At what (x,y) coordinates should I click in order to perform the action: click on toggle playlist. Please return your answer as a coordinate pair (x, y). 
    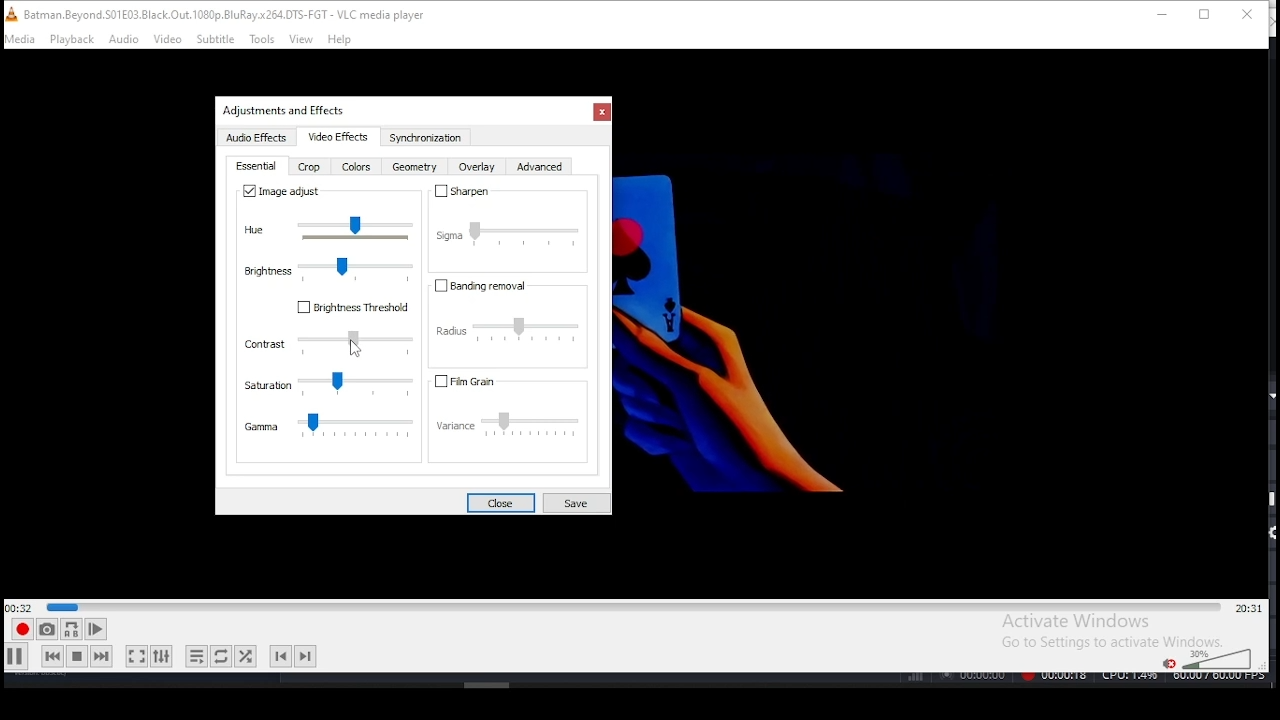
    Looking at the image, I should click on (196, 654).